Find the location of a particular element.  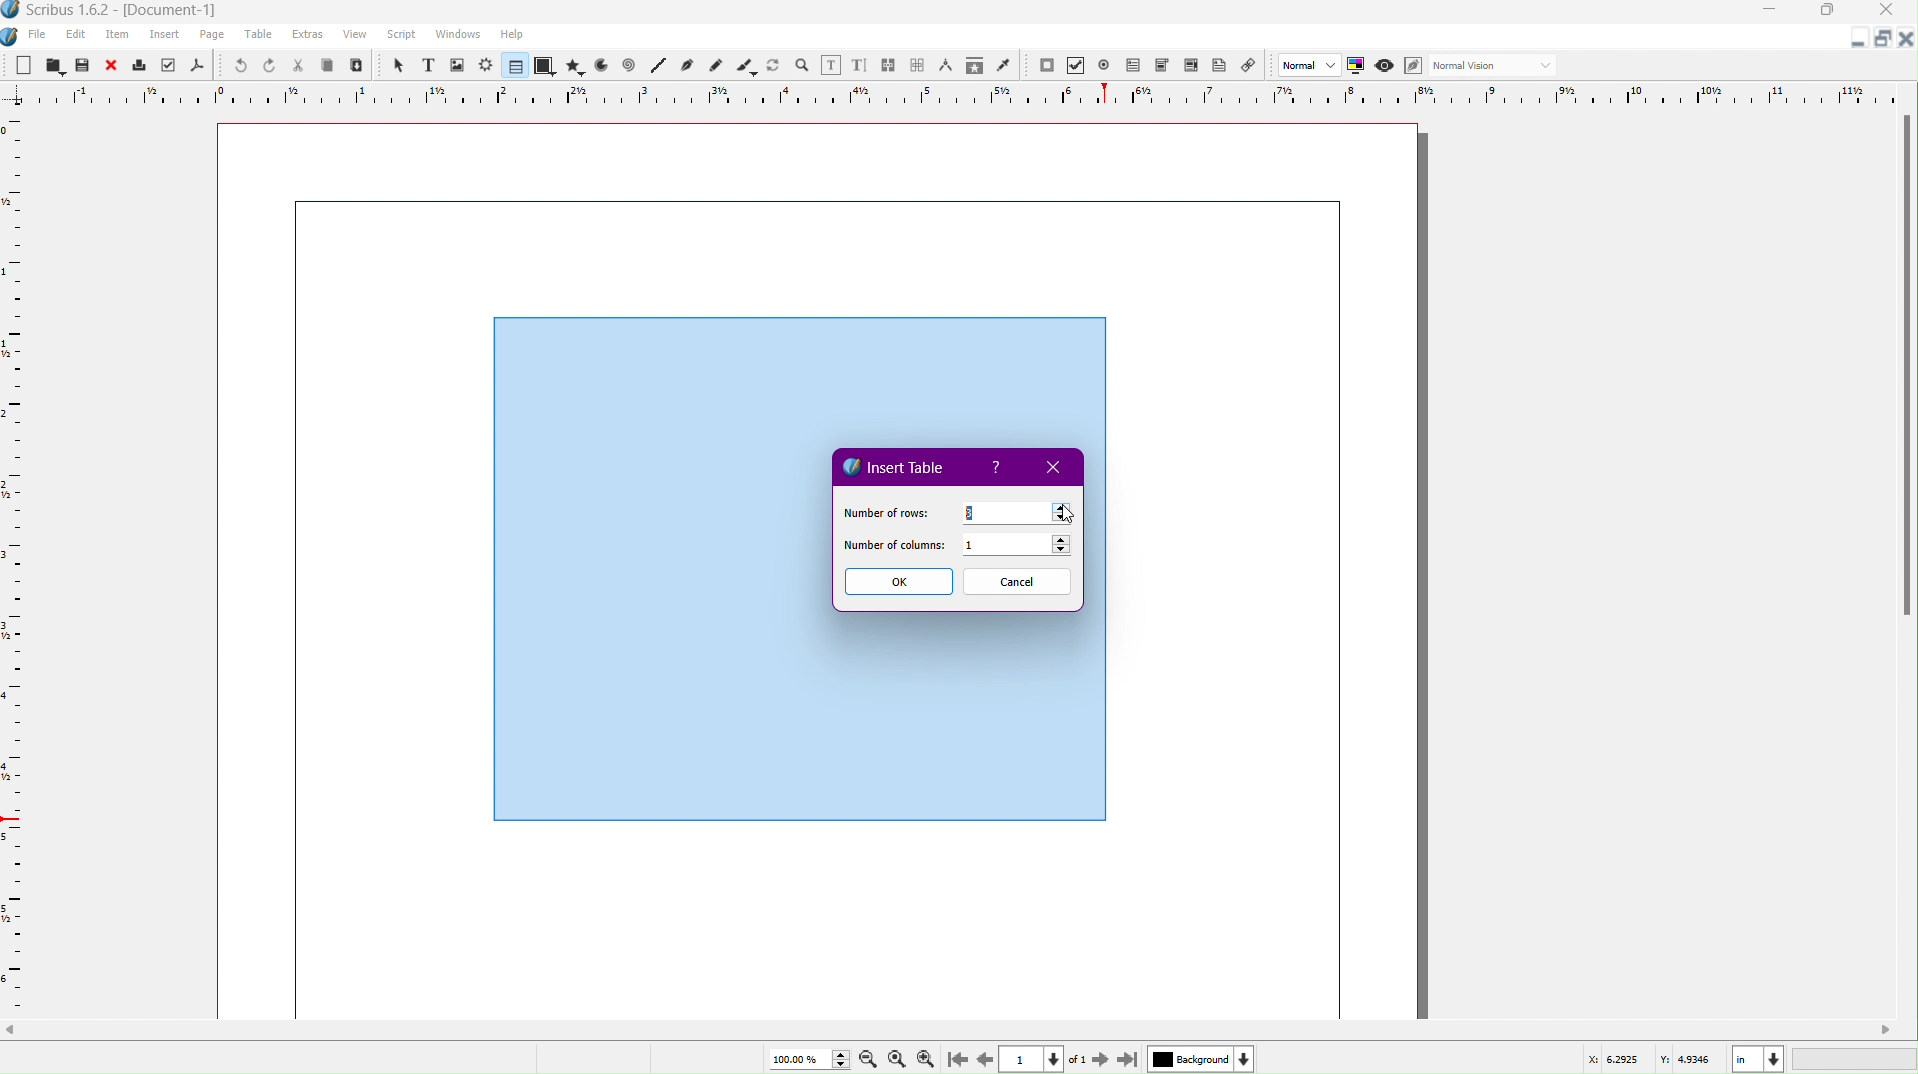

Number of Rows is located at coordinates (884, 511).